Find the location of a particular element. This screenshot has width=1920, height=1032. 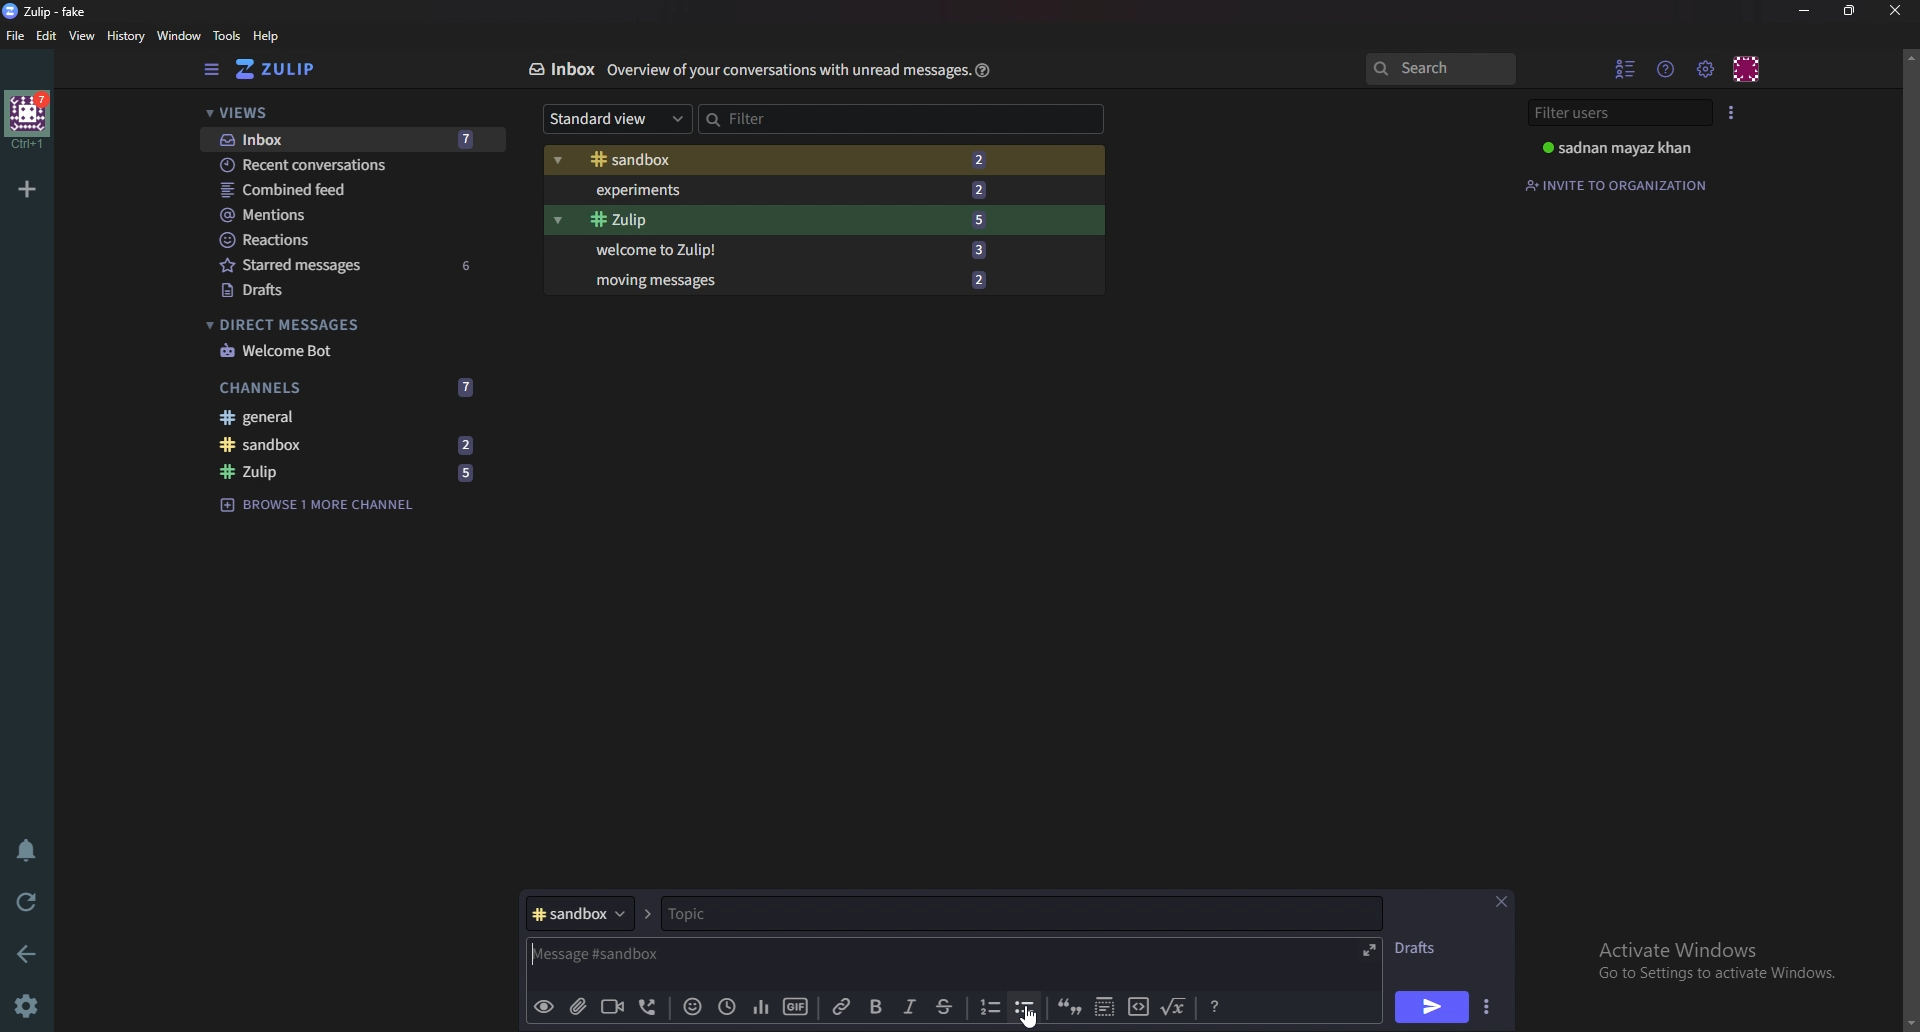

welcome bot is located at coordinates (347, 351).